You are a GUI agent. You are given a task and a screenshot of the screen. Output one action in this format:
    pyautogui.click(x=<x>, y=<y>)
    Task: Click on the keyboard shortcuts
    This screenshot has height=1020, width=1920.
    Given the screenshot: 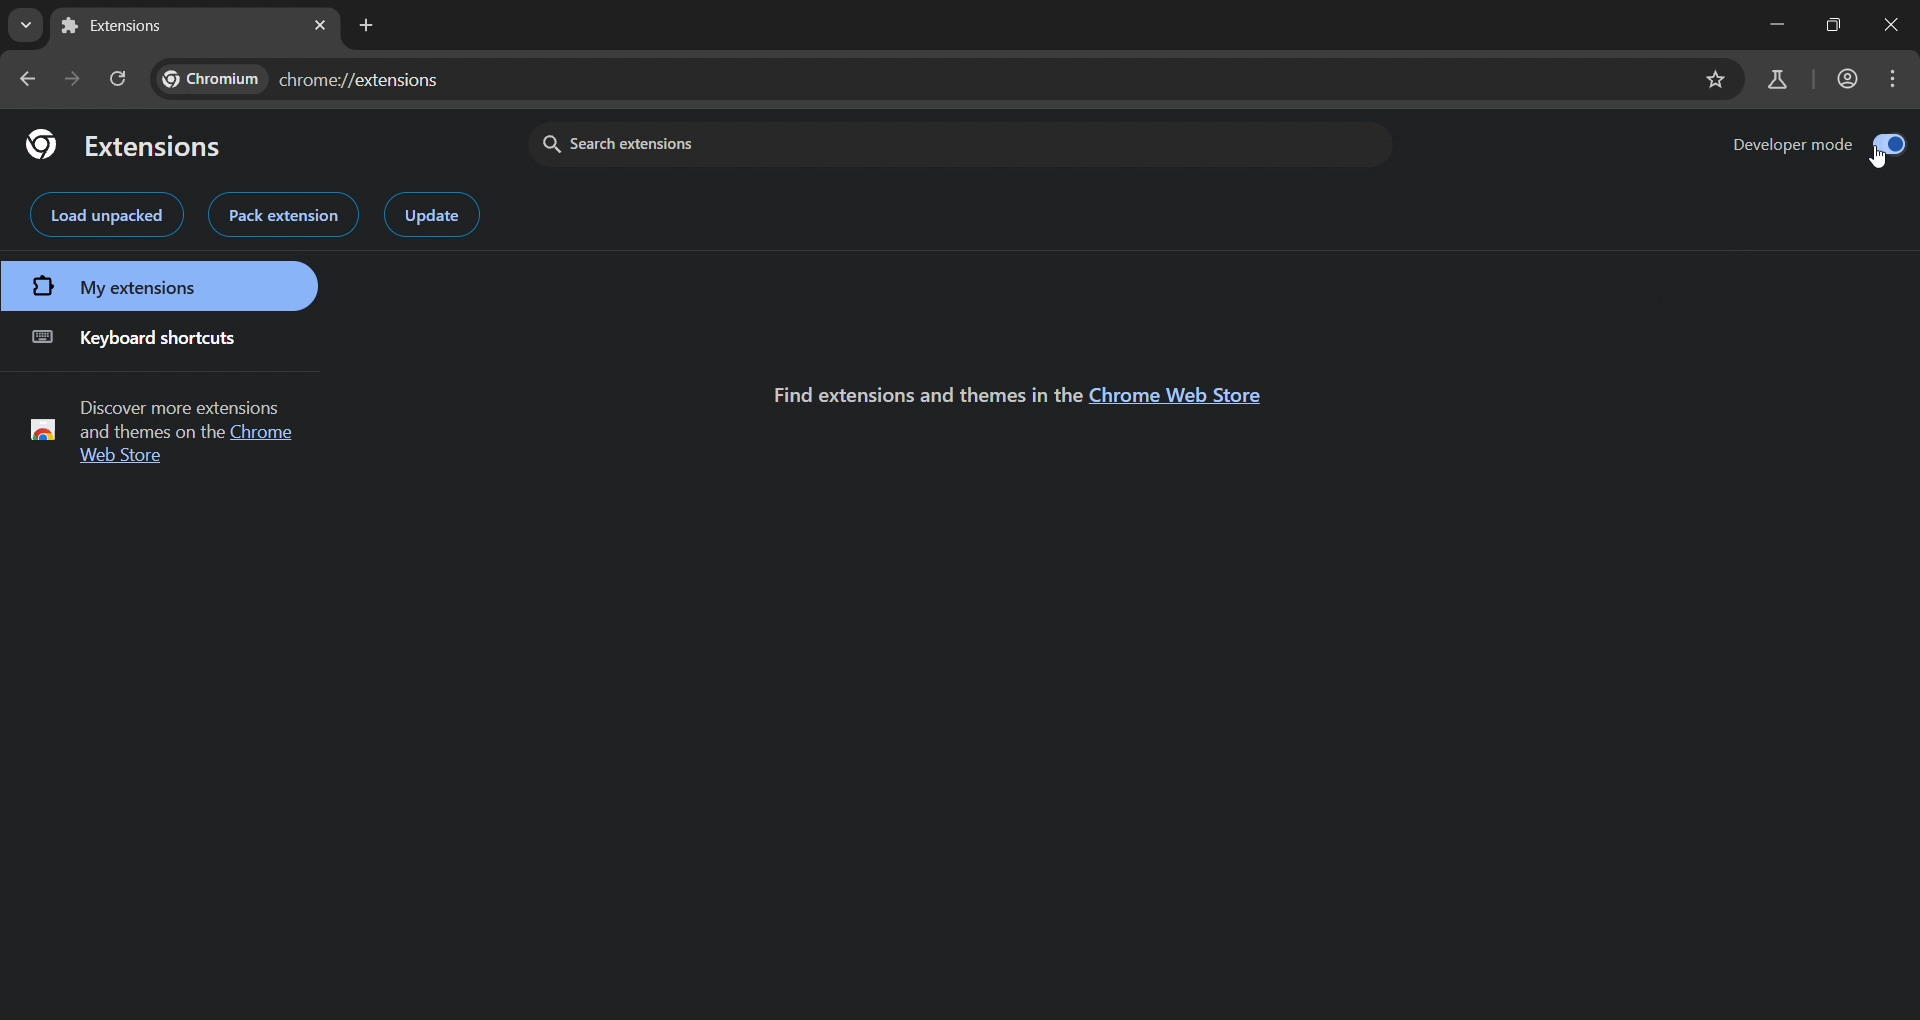 What is the action you would take?
    pyautogui.click(x=133, y=335)
    